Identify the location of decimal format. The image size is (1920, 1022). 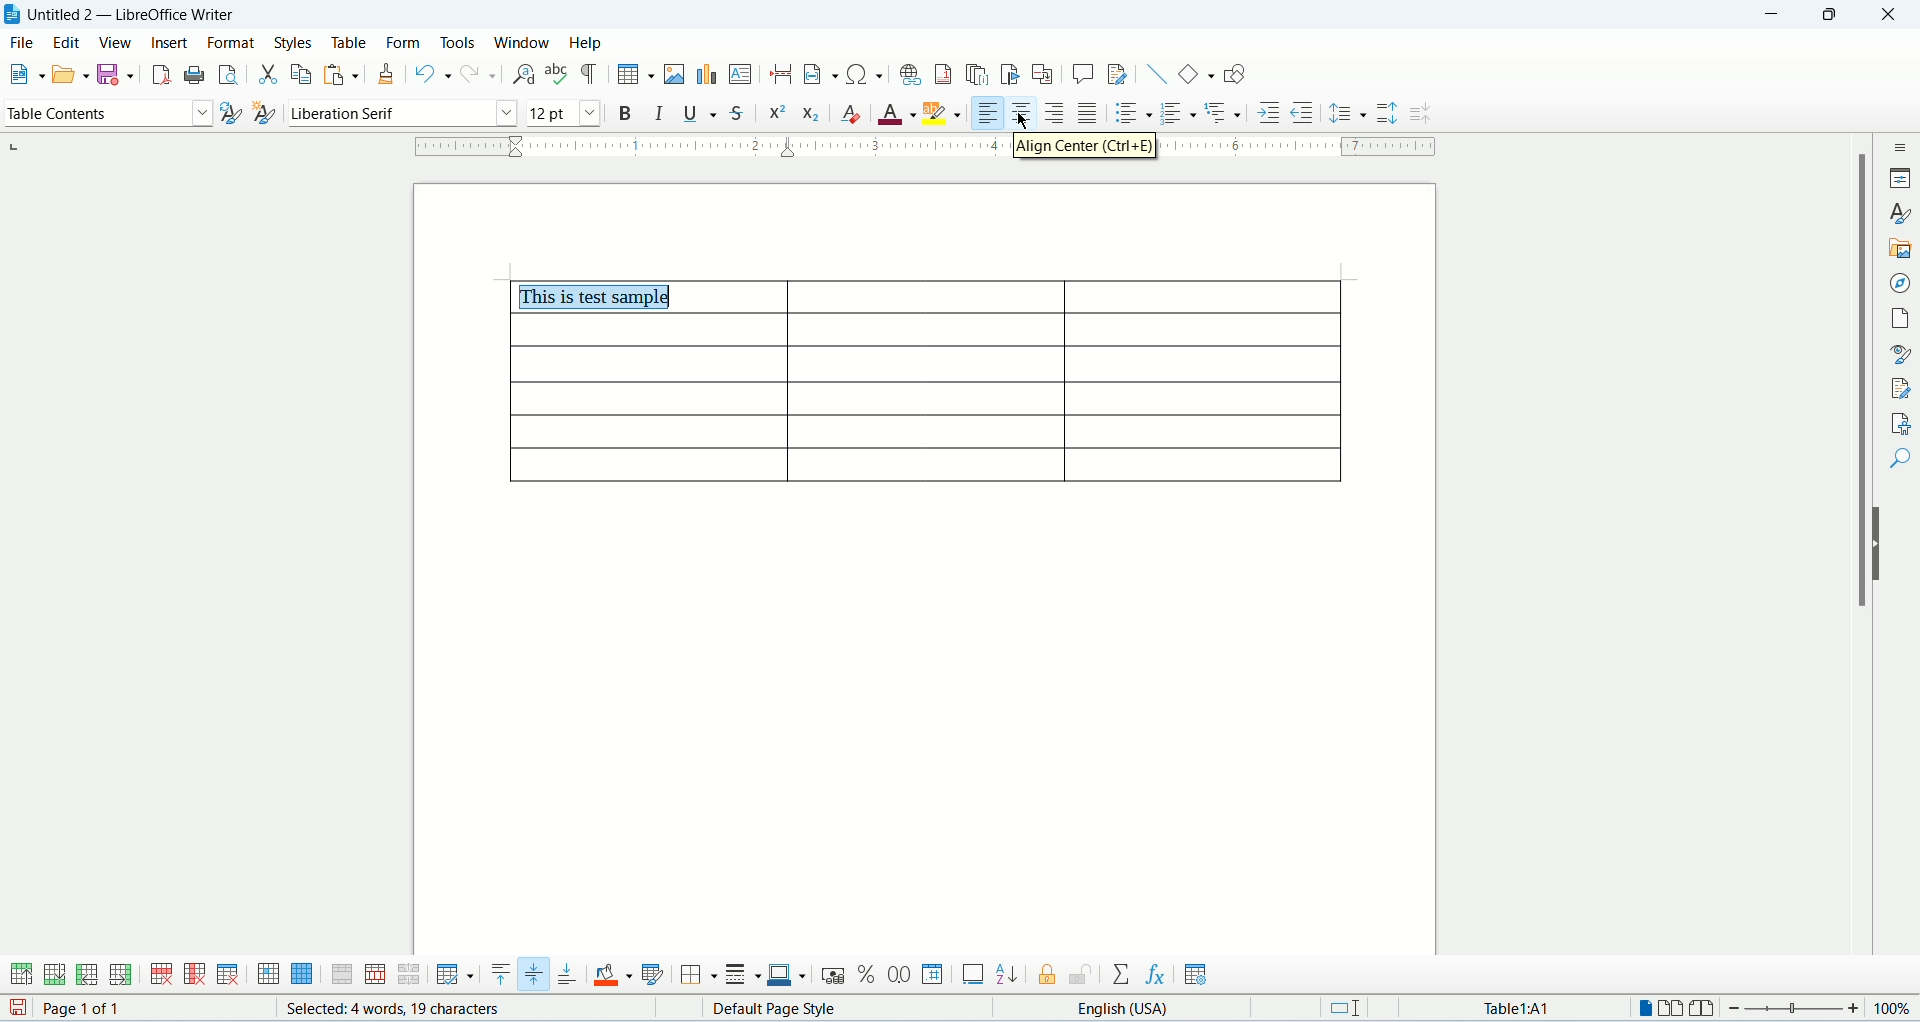
(902, 972).